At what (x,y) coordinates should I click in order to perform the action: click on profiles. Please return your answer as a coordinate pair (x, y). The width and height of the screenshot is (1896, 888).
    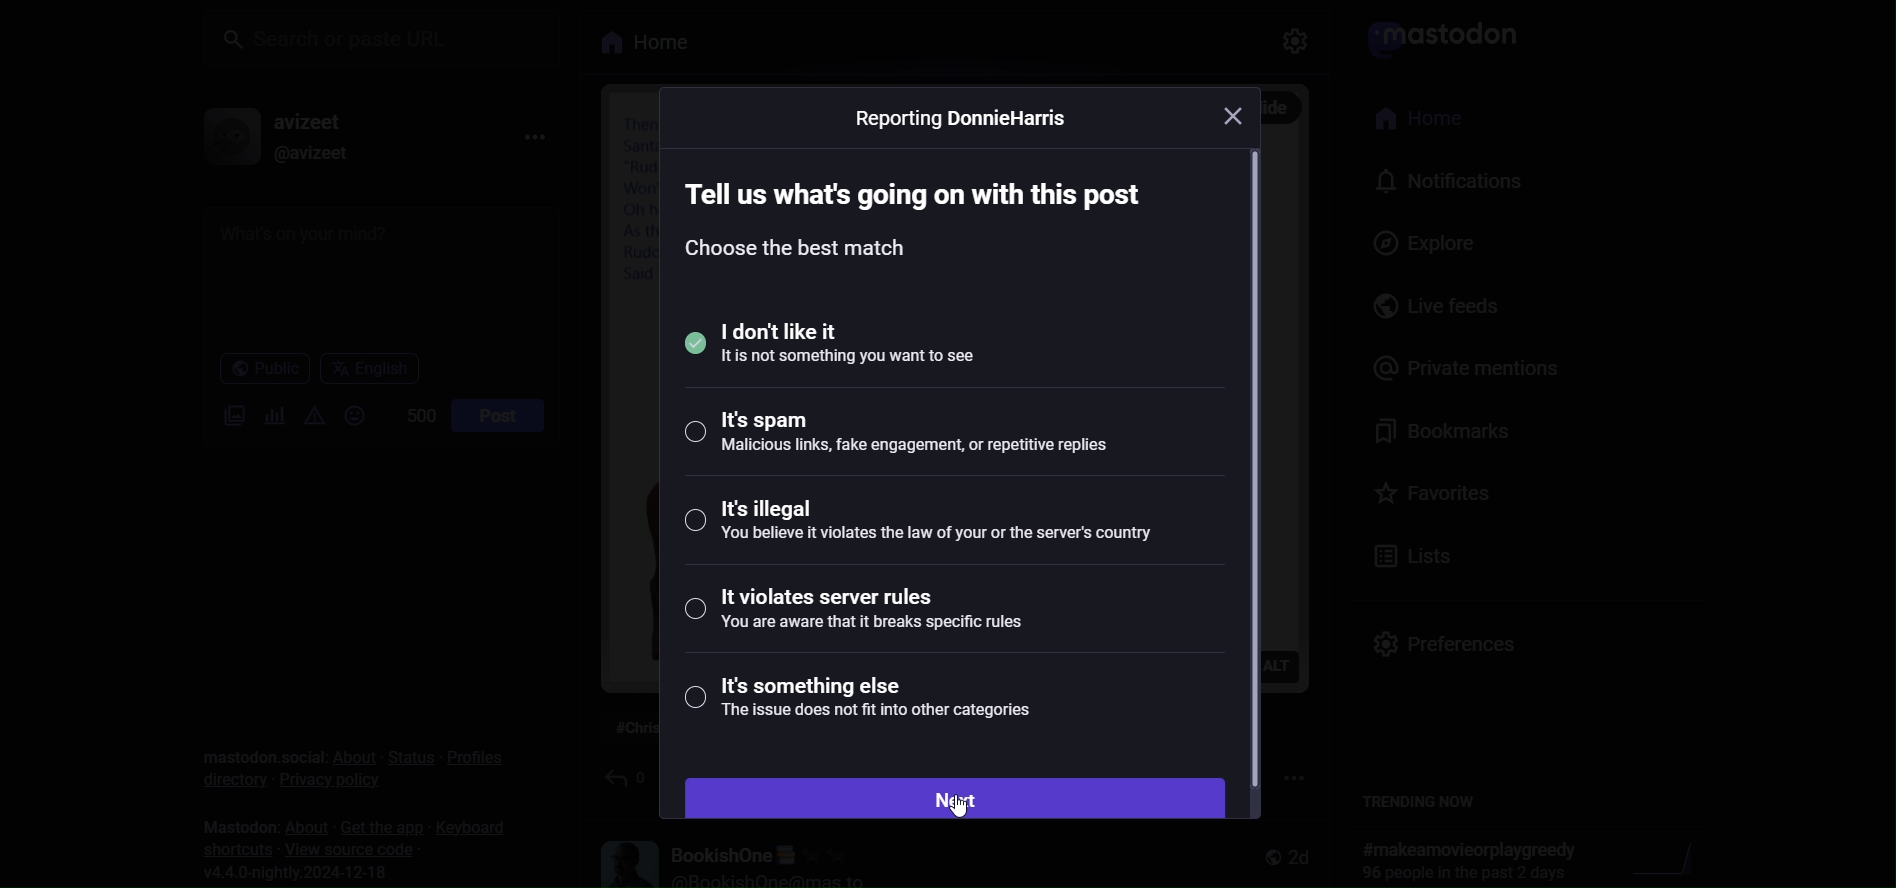
    Looking at the image, I should click on (475, 756).